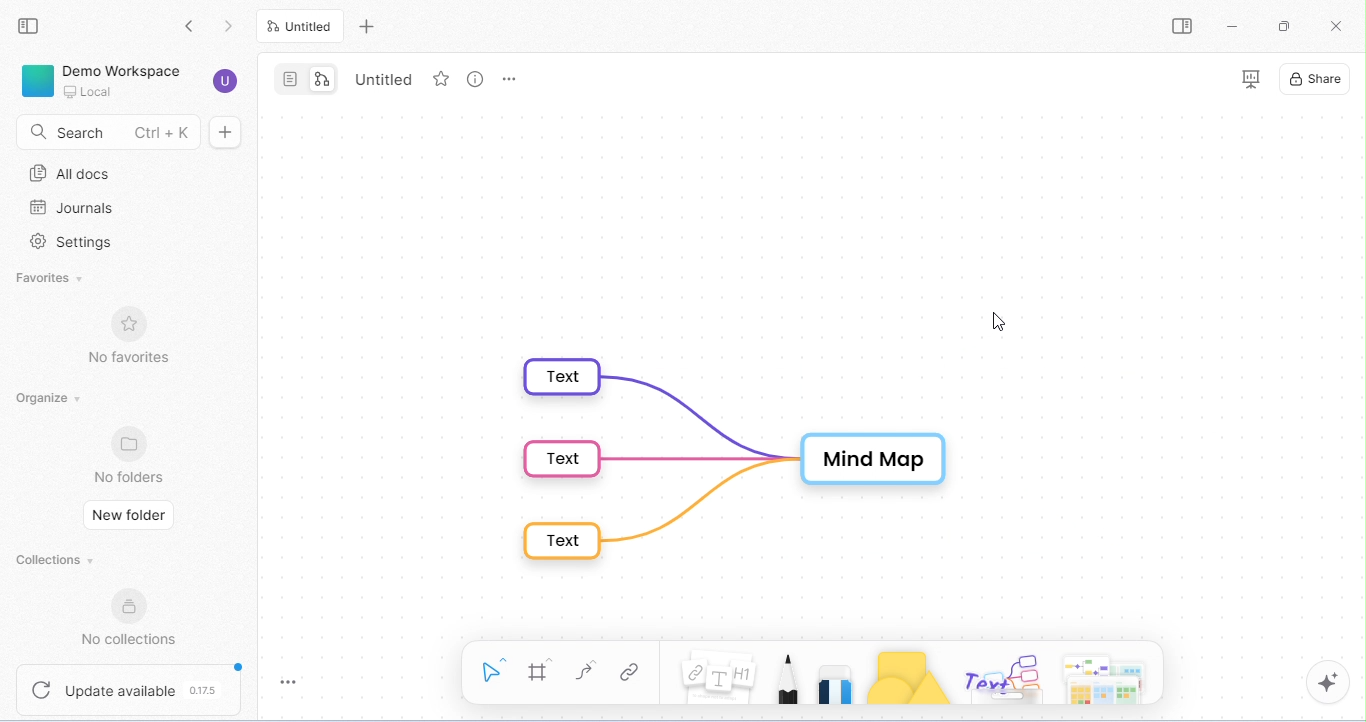 The image size is (1366, 722). What do you see at coordinates (1000, 676) in the screenshot?
I see `others` at bounding box center [1000, 676].